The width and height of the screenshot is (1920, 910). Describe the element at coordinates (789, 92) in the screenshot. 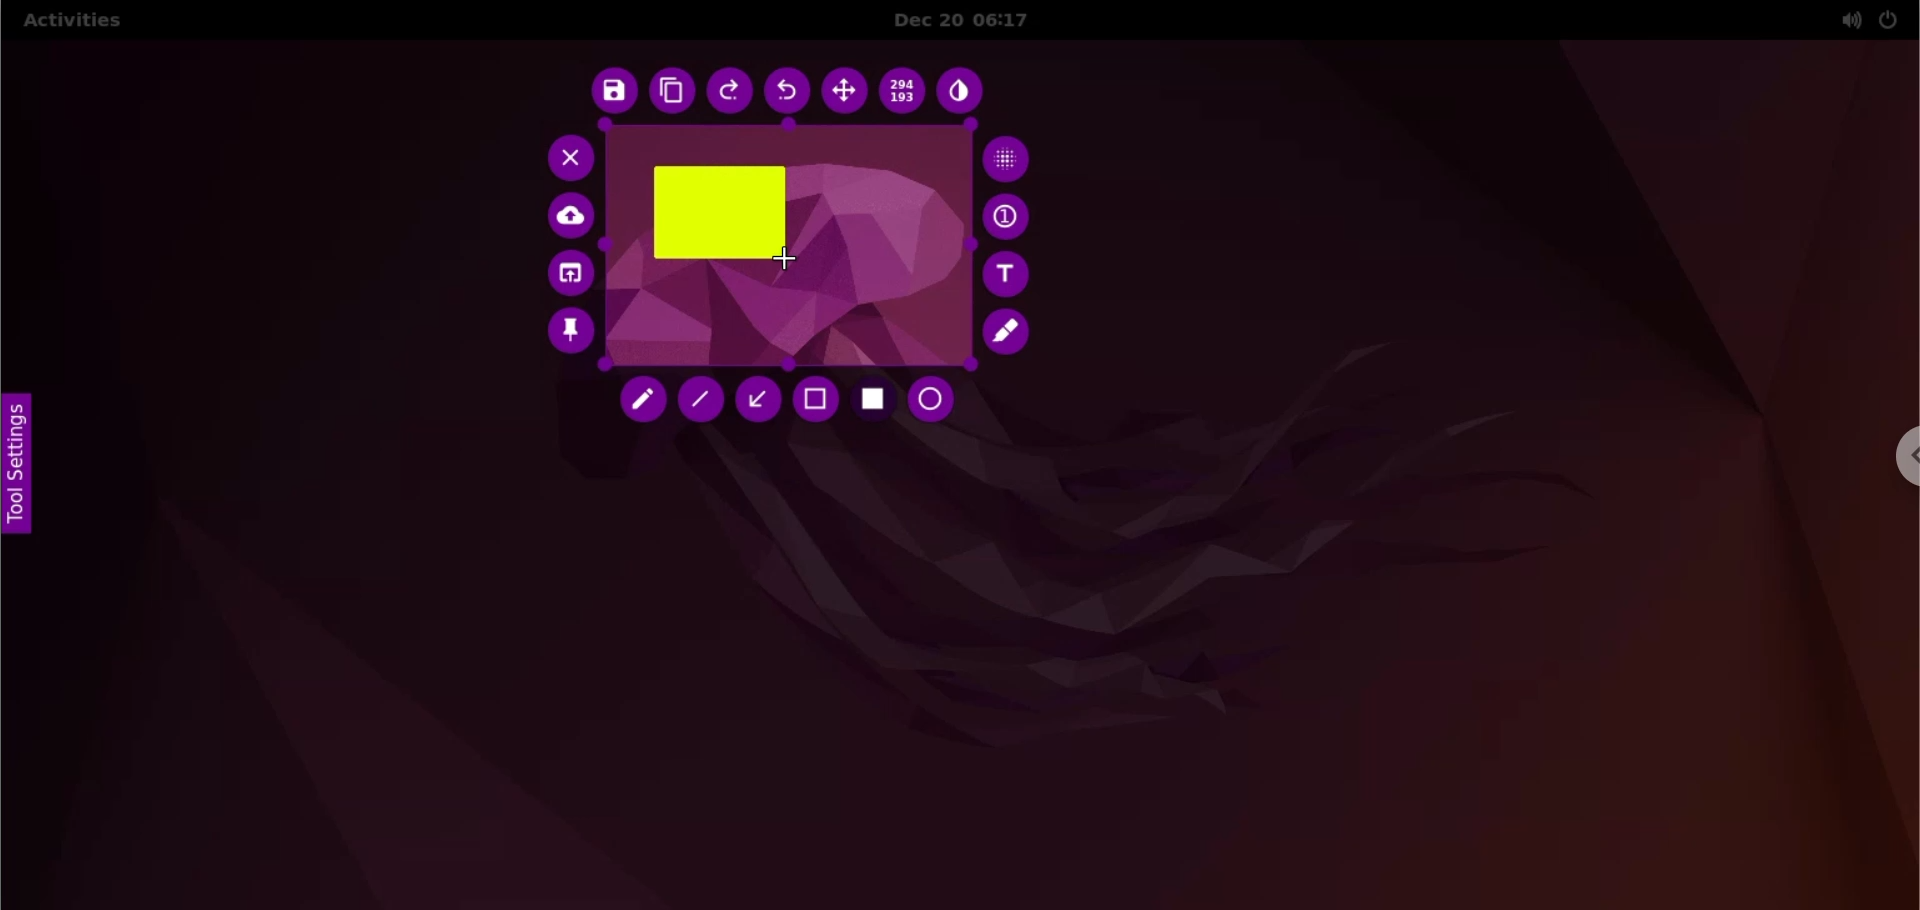

I see `undo ` at that location.